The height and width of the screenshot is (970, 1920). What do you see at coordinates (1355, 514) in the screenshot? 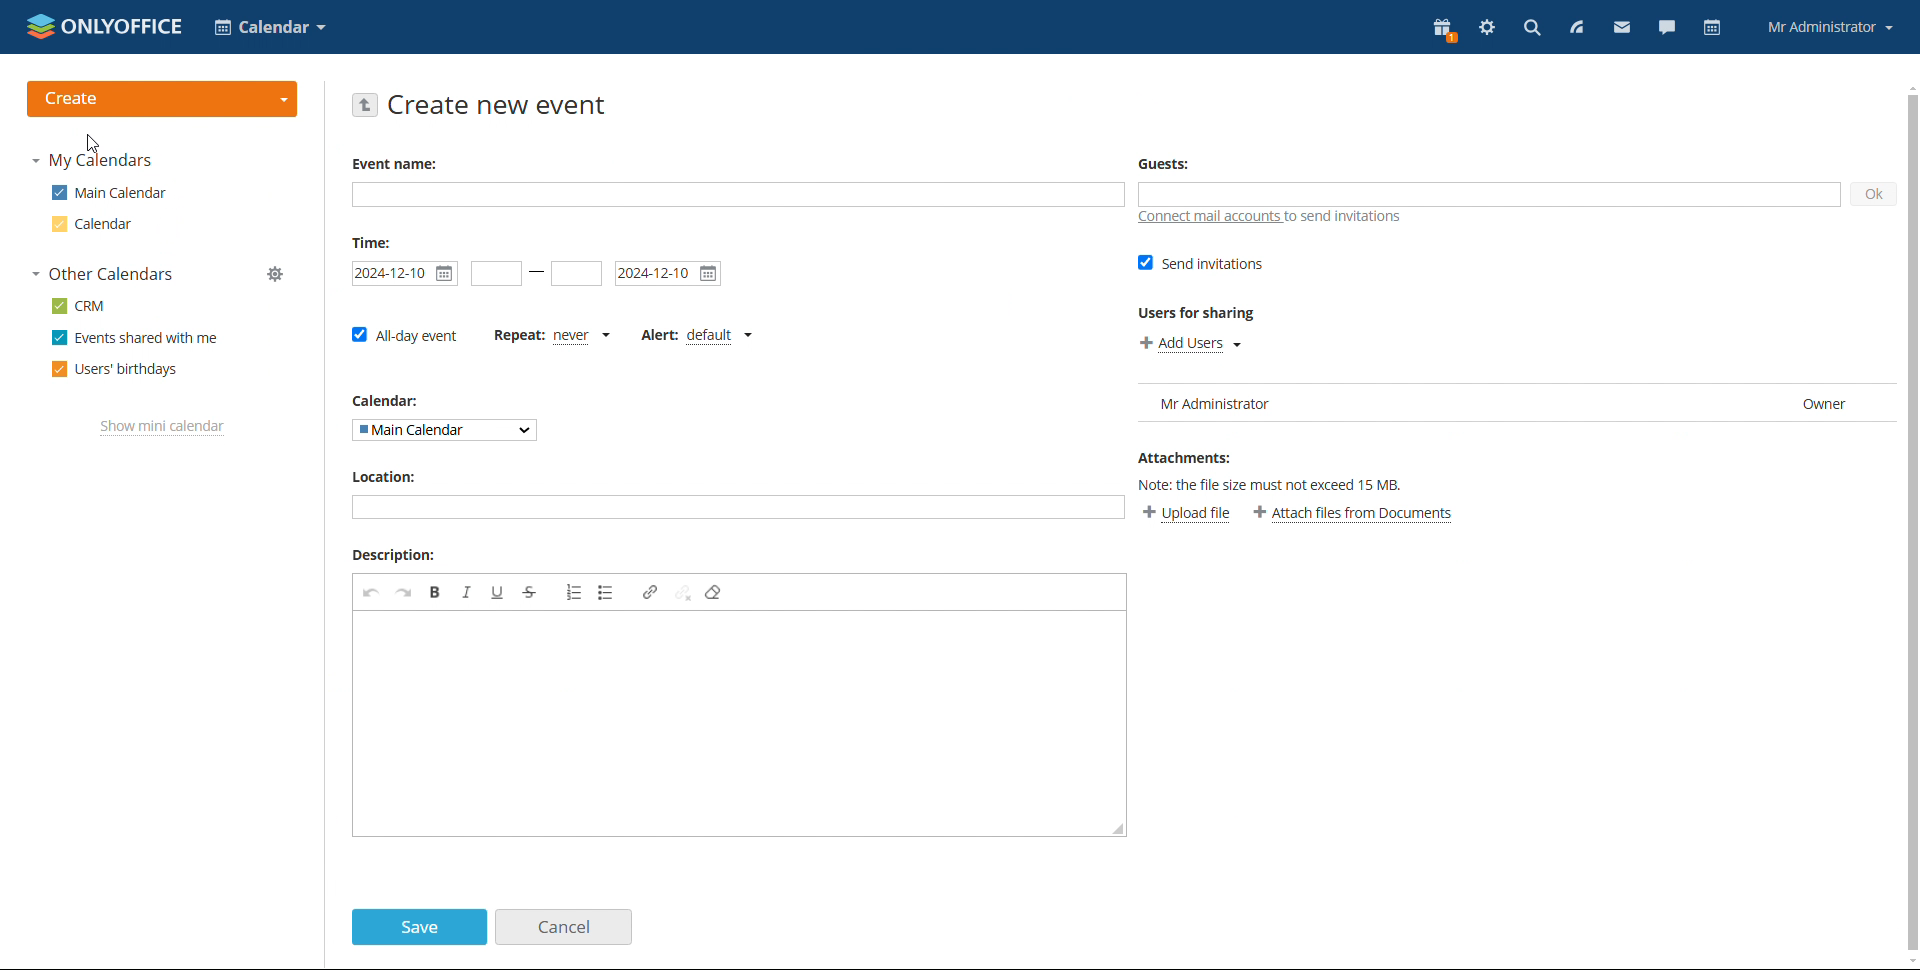
I see `attach file from documents` at bounding box center [1355, 514].